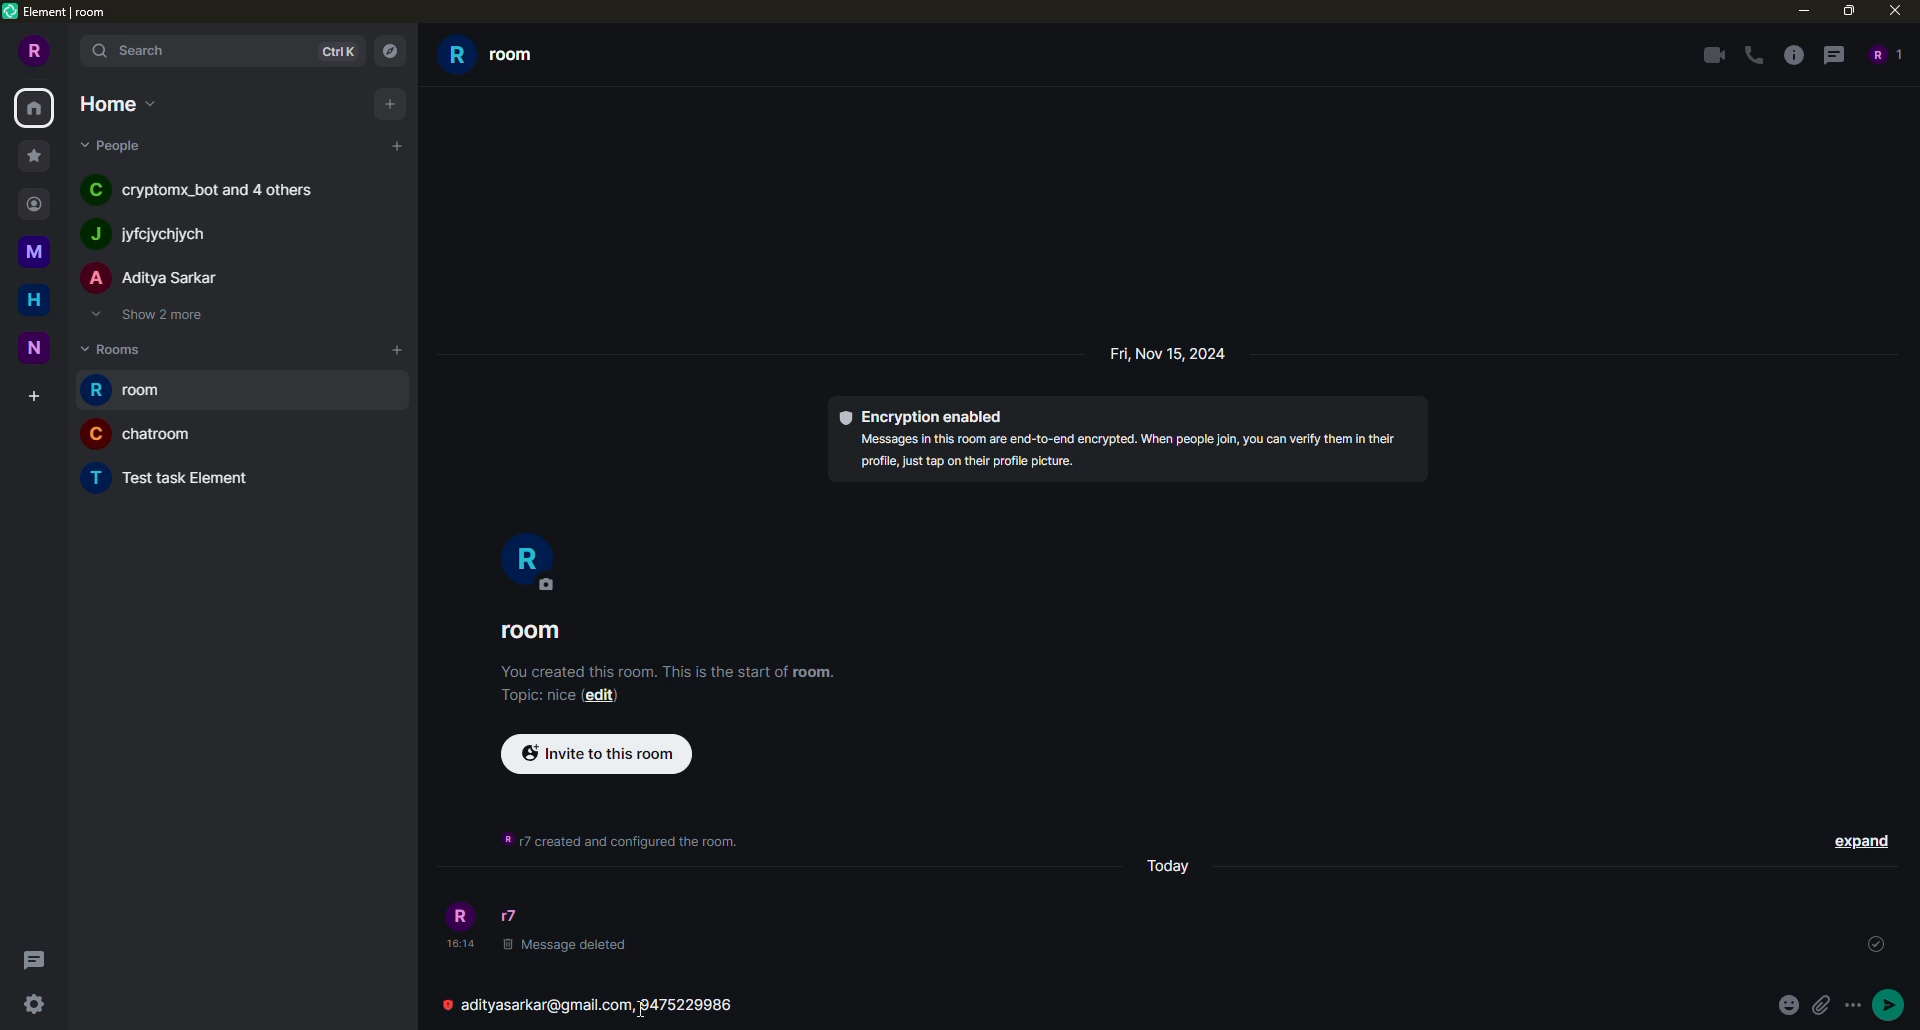 The height and width of the screenshot is (1030, 1920). I want to click on home, so click(30, 299).